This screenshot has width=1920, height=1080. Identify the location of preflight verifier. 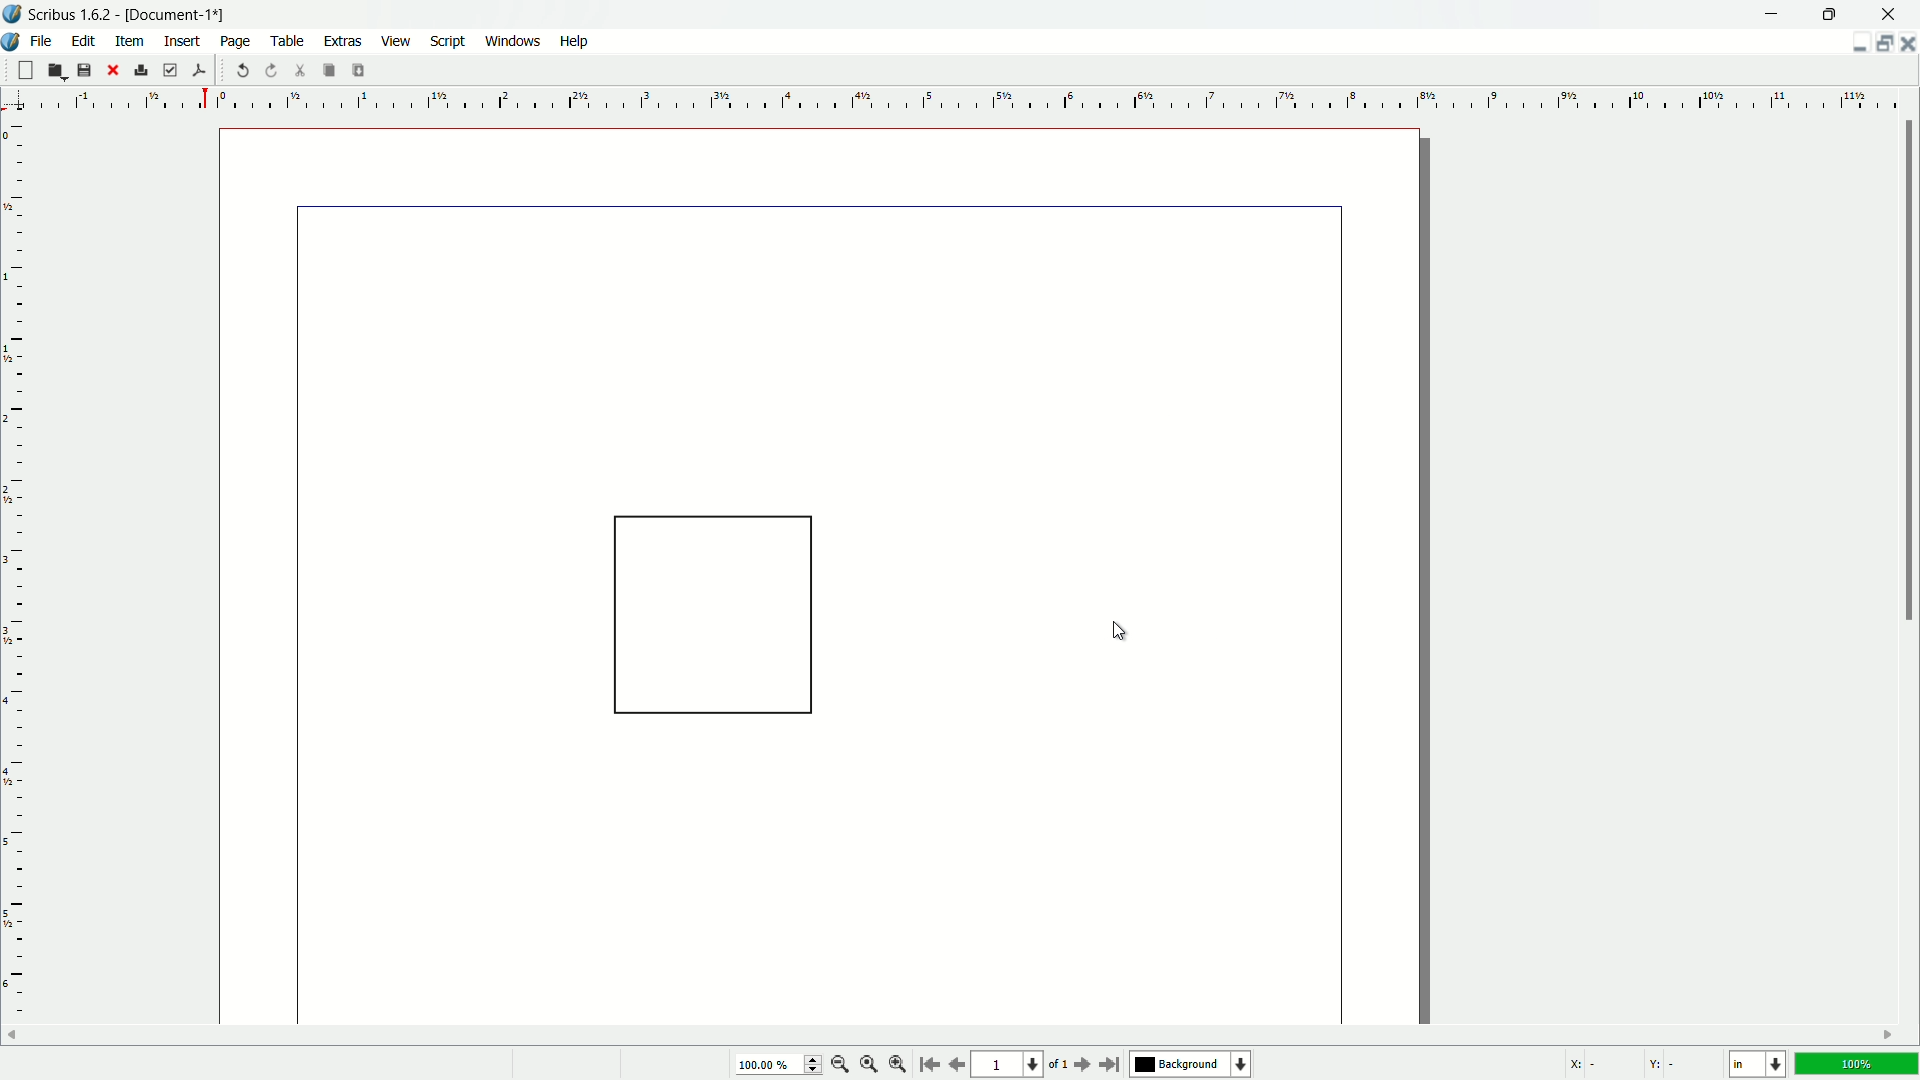
(171, 70).